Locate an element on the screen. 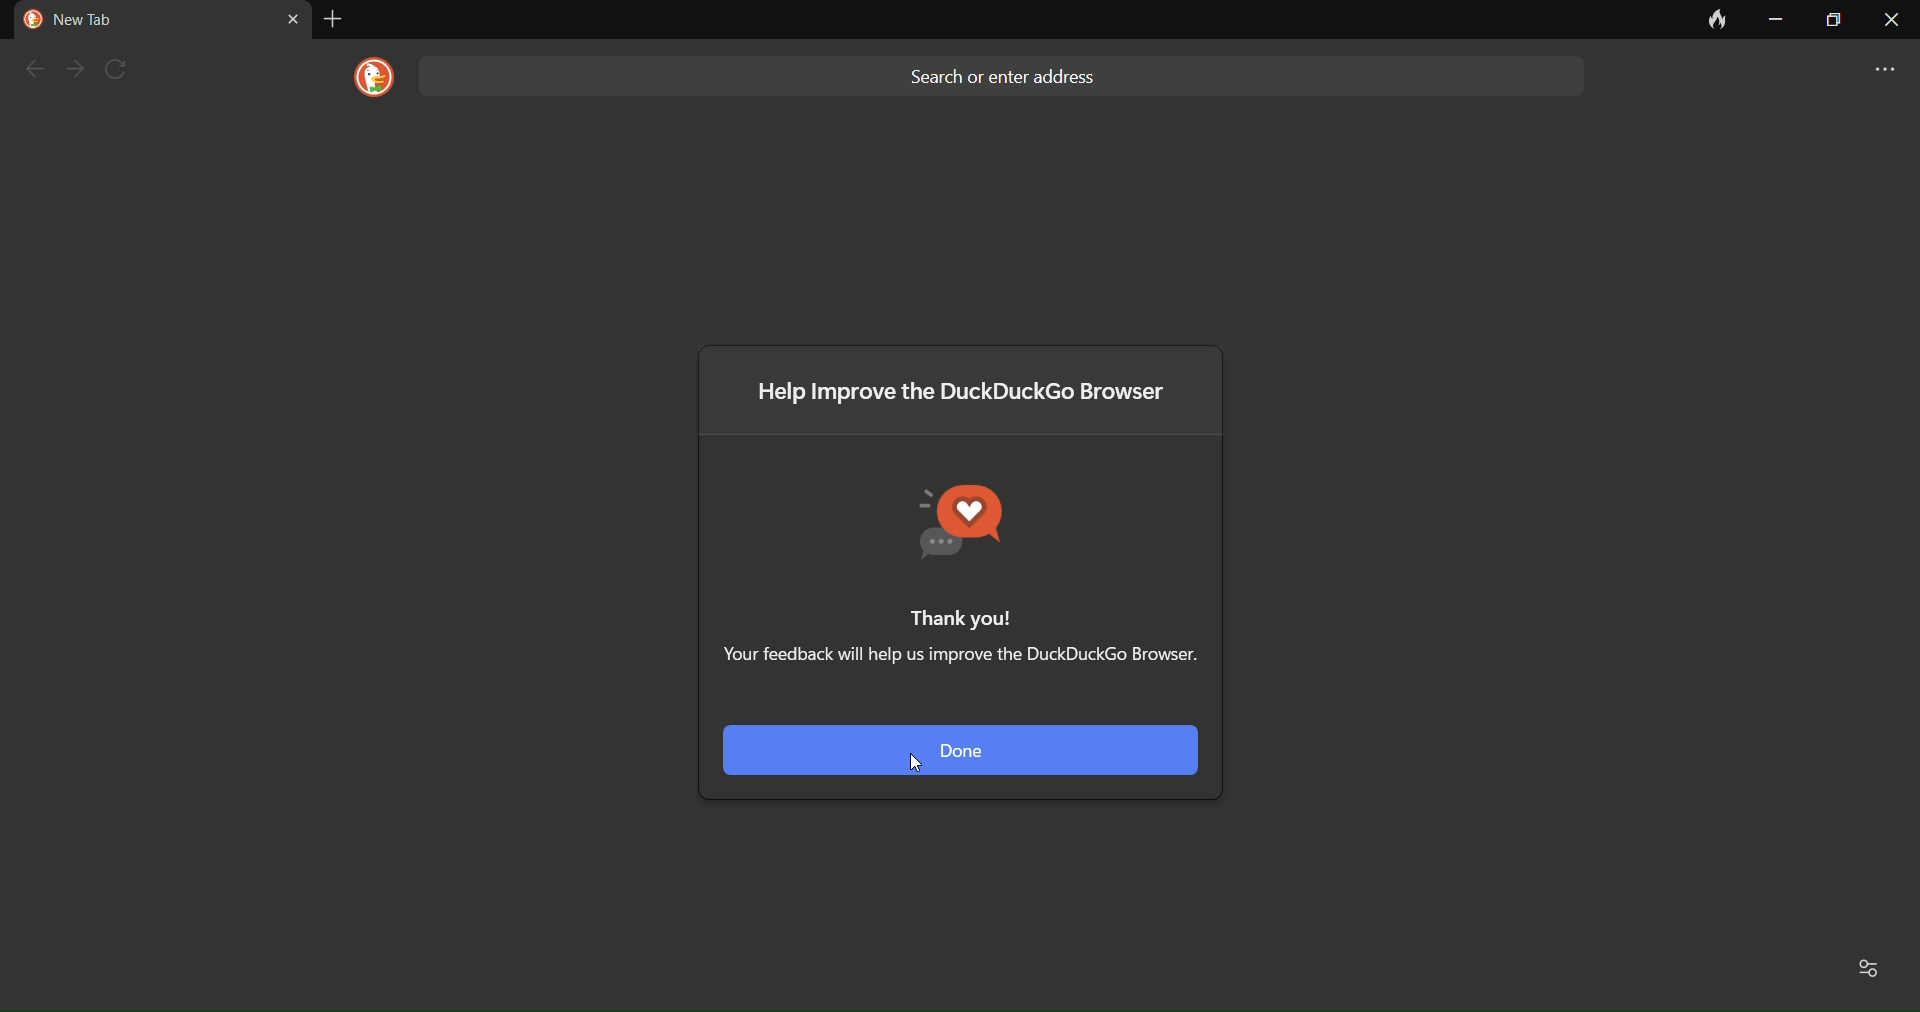 This screenshot has width=1920, height=1012. minimize is located at coordinates (1774, 20).